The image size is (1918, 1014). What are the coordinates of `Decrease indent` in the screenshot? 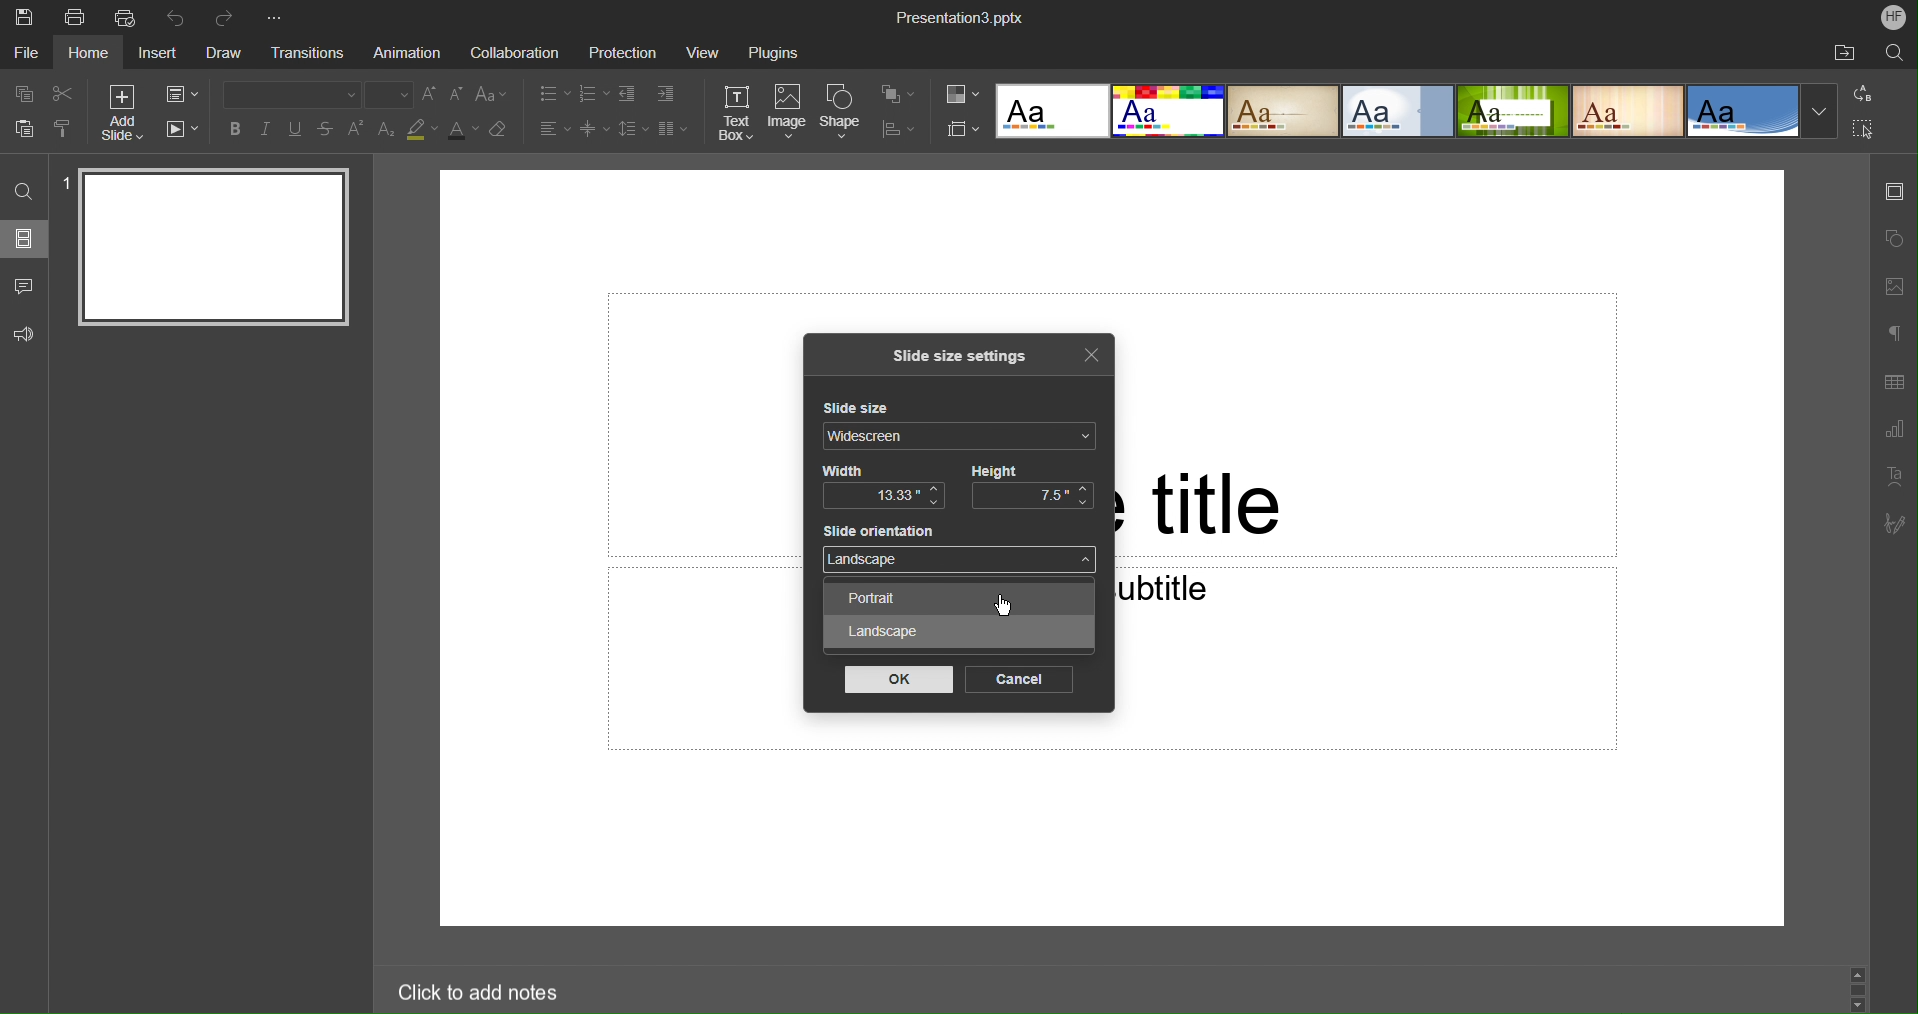 It's located at (626, 94).